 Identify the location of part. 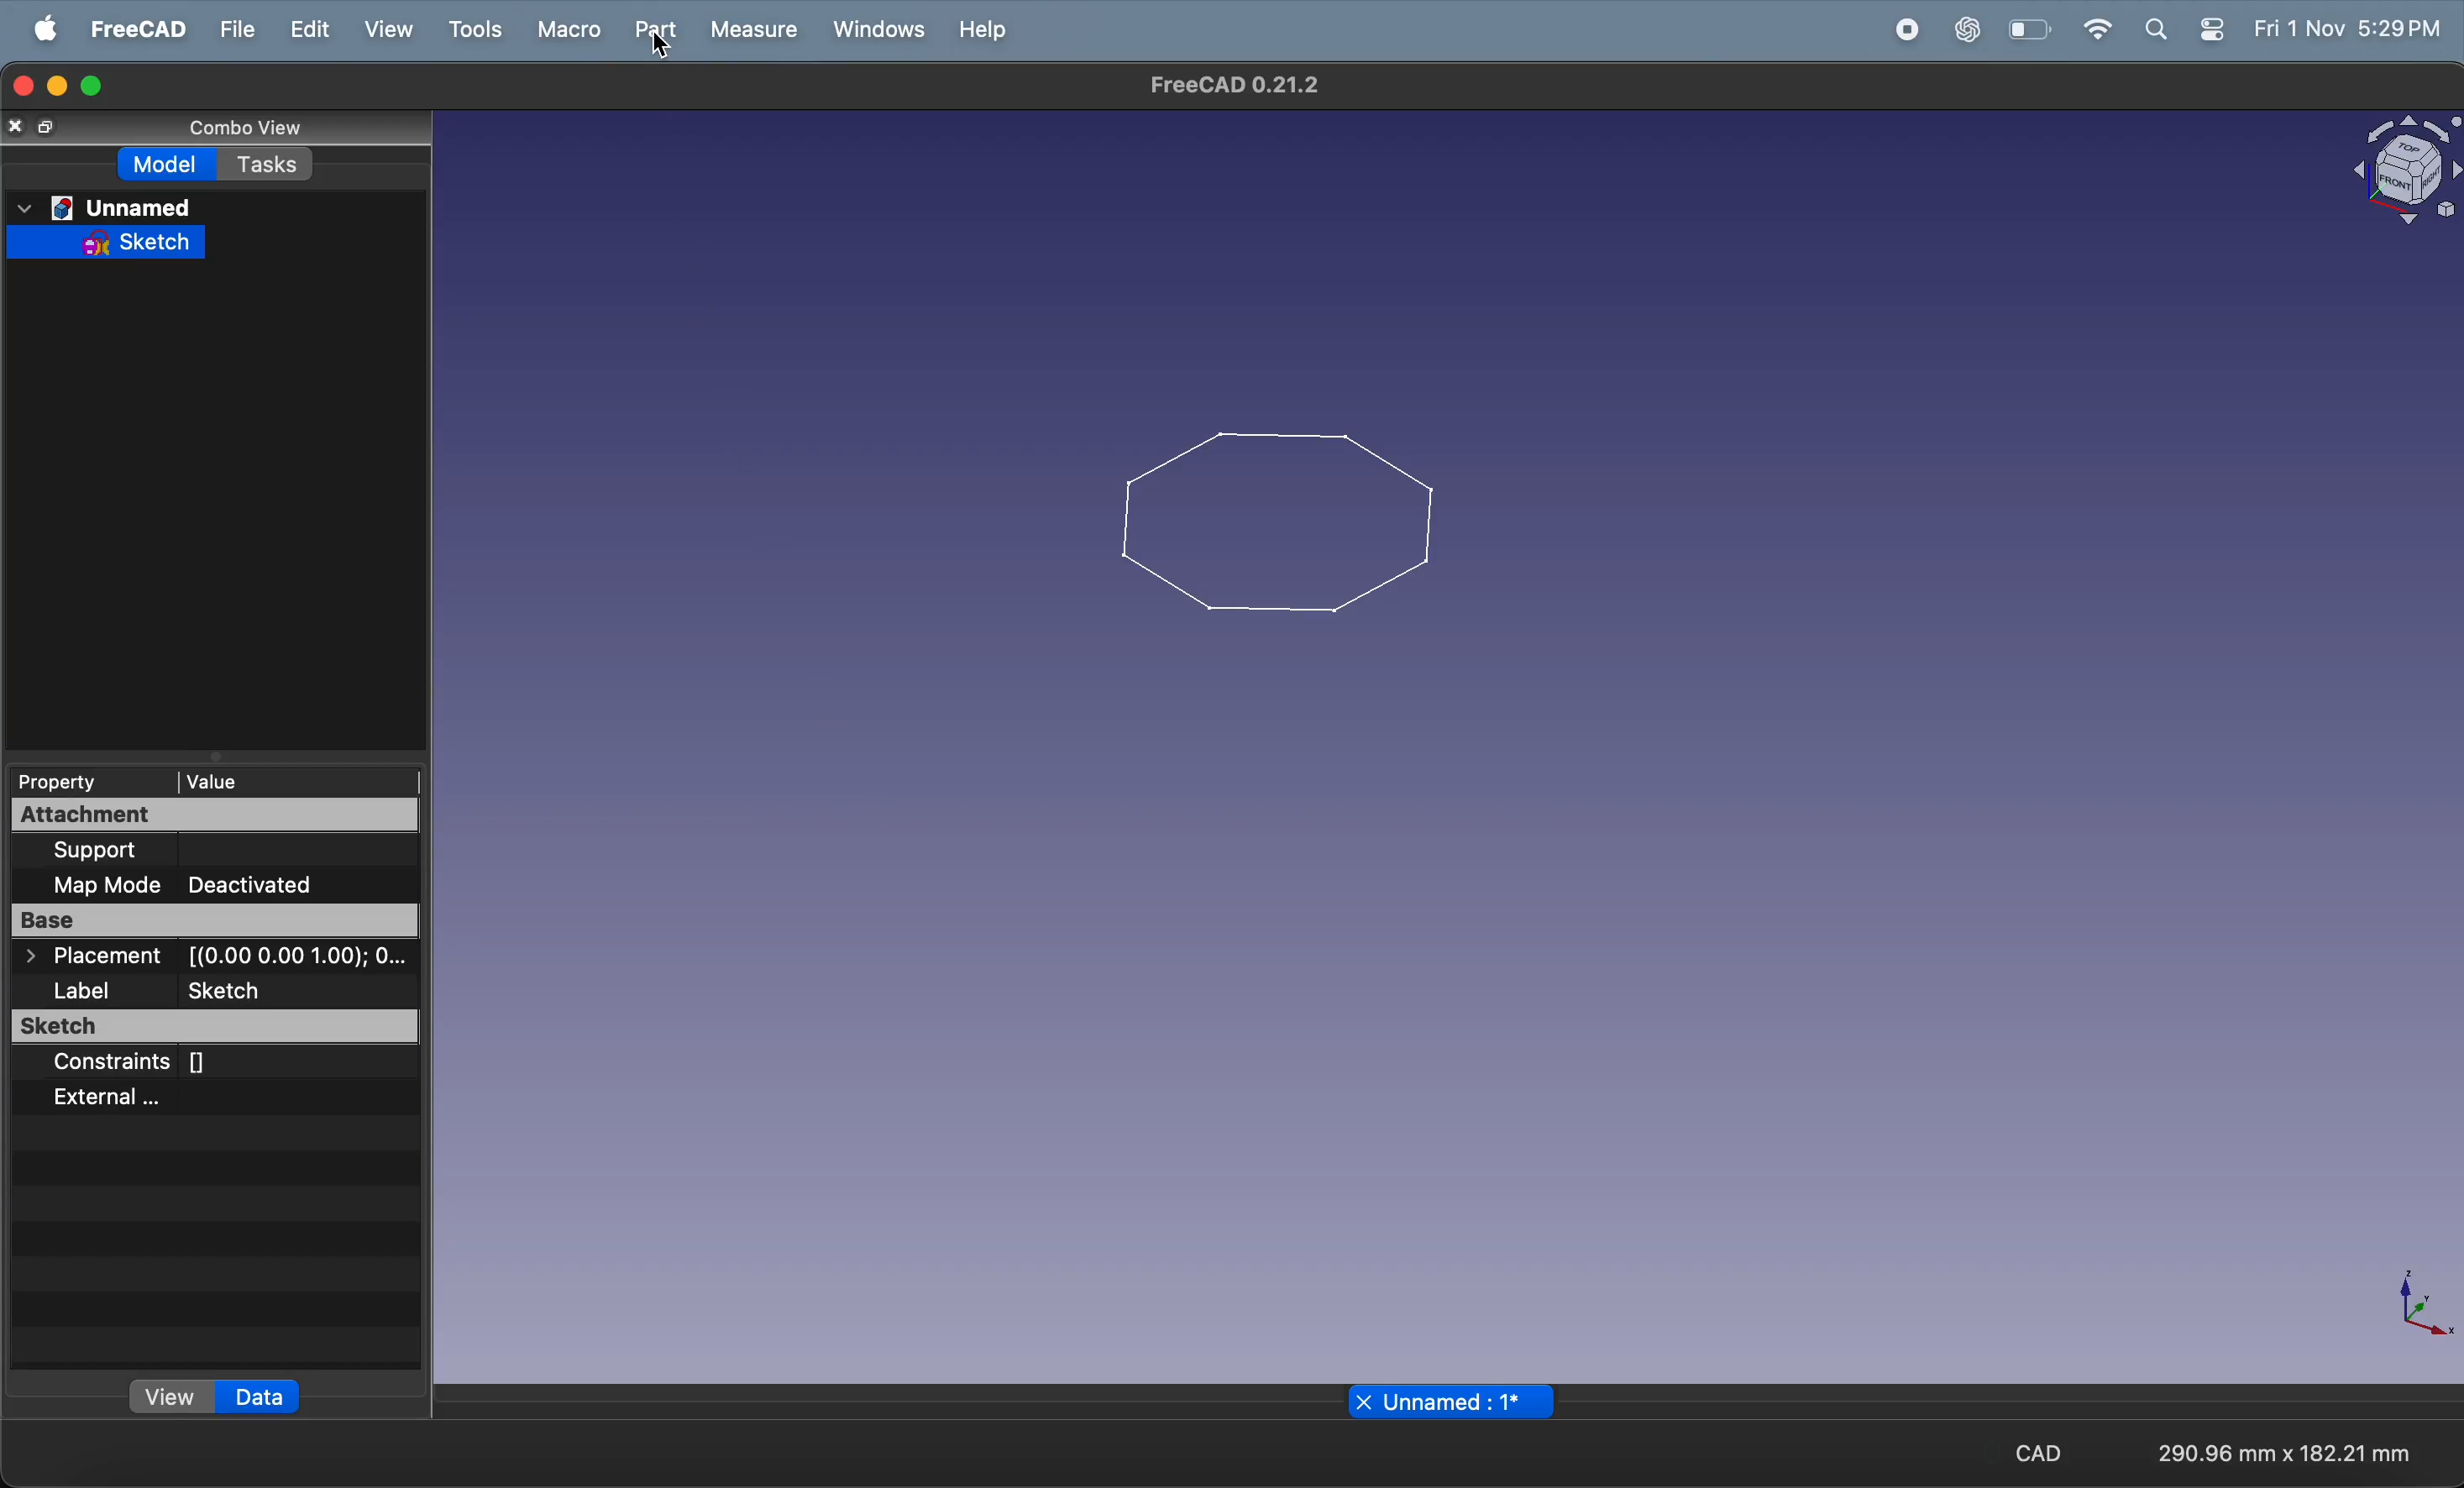
(647, 35).